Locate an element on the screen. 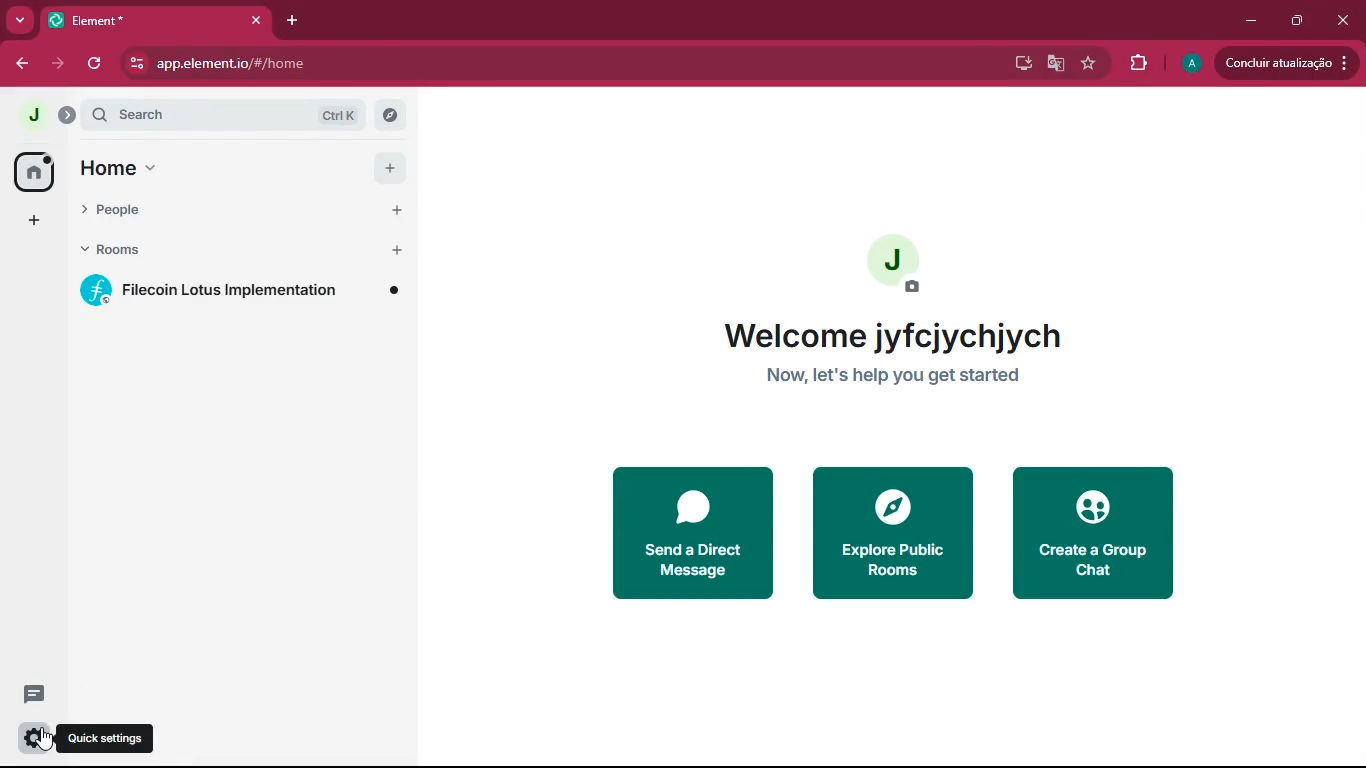  Quick settings is located at coordinates (105, 738).